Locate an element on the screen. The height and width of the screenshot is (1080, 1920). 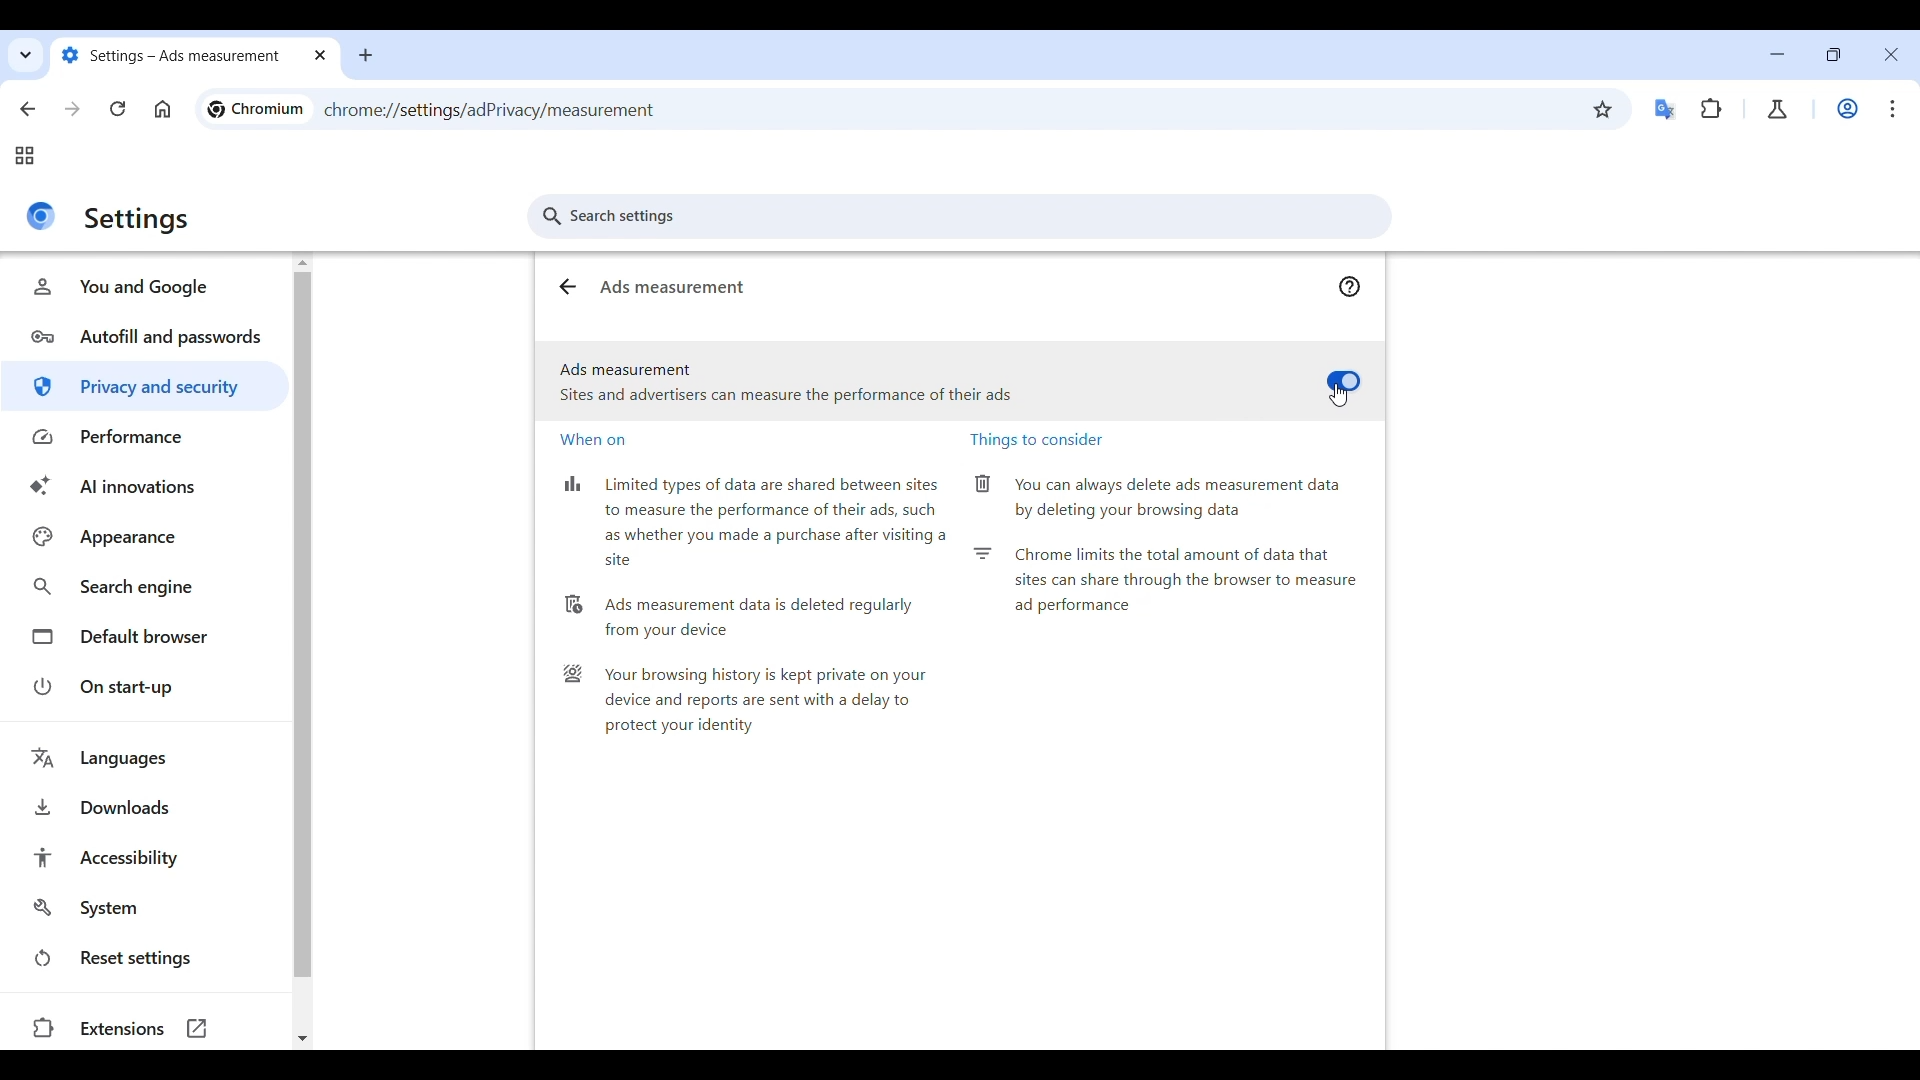
Tab name changed is located at coordinates (194, 57).